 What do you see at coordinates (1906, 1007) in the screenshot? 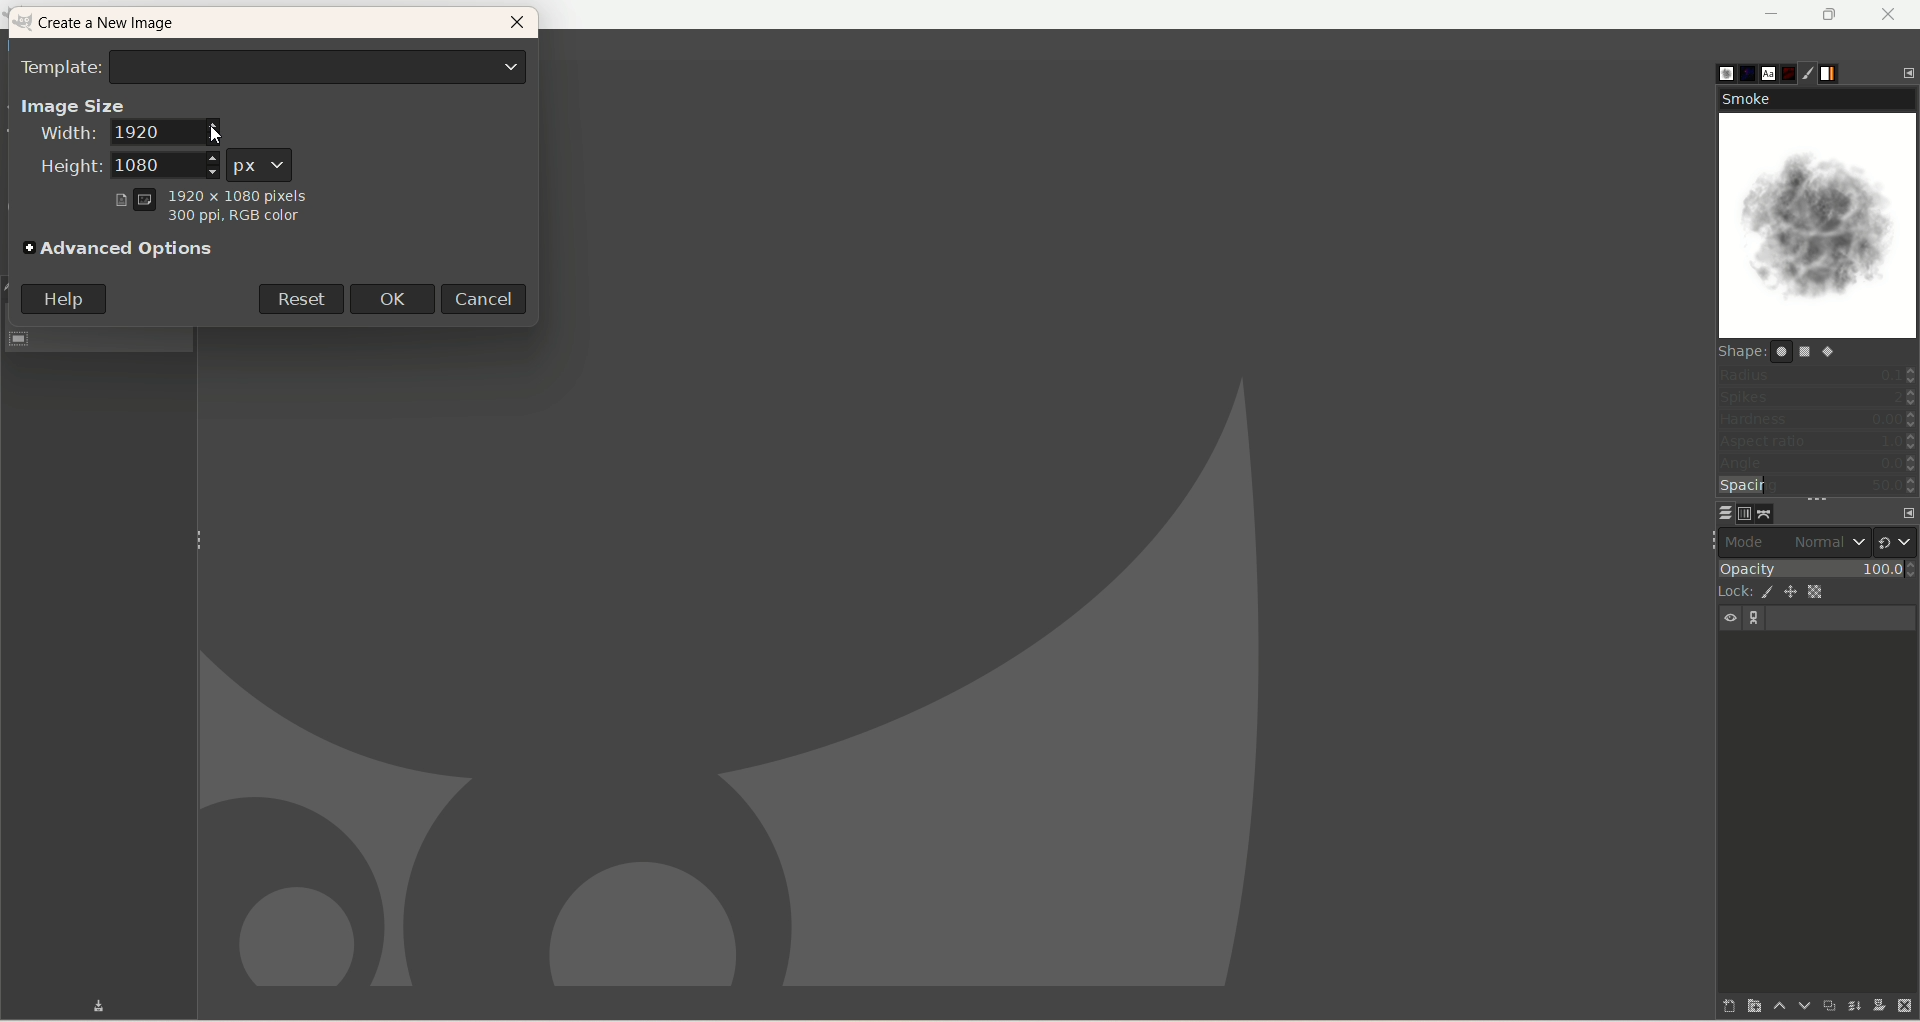
I see `delete this layer` at bounding box center [1906, 1007].